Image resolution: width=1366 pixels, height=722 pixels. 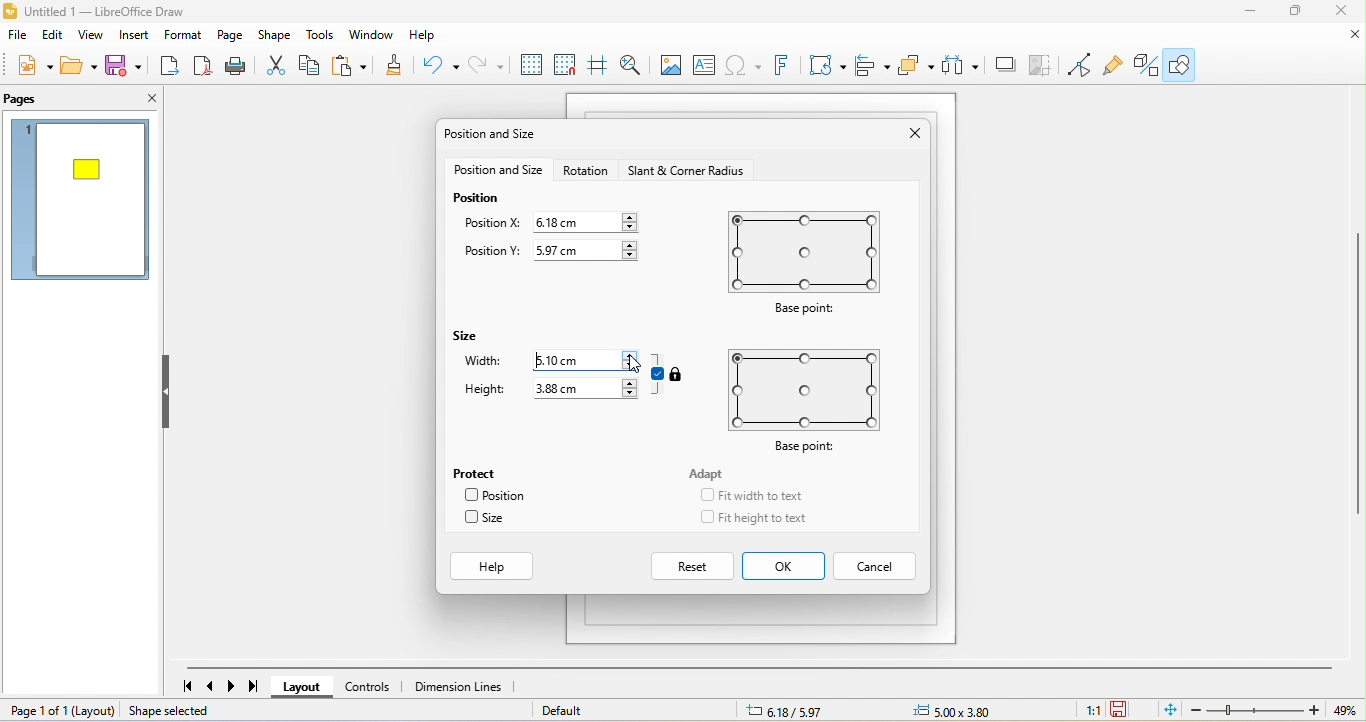 I want to click on shape selected, so click(x=181, y=712).